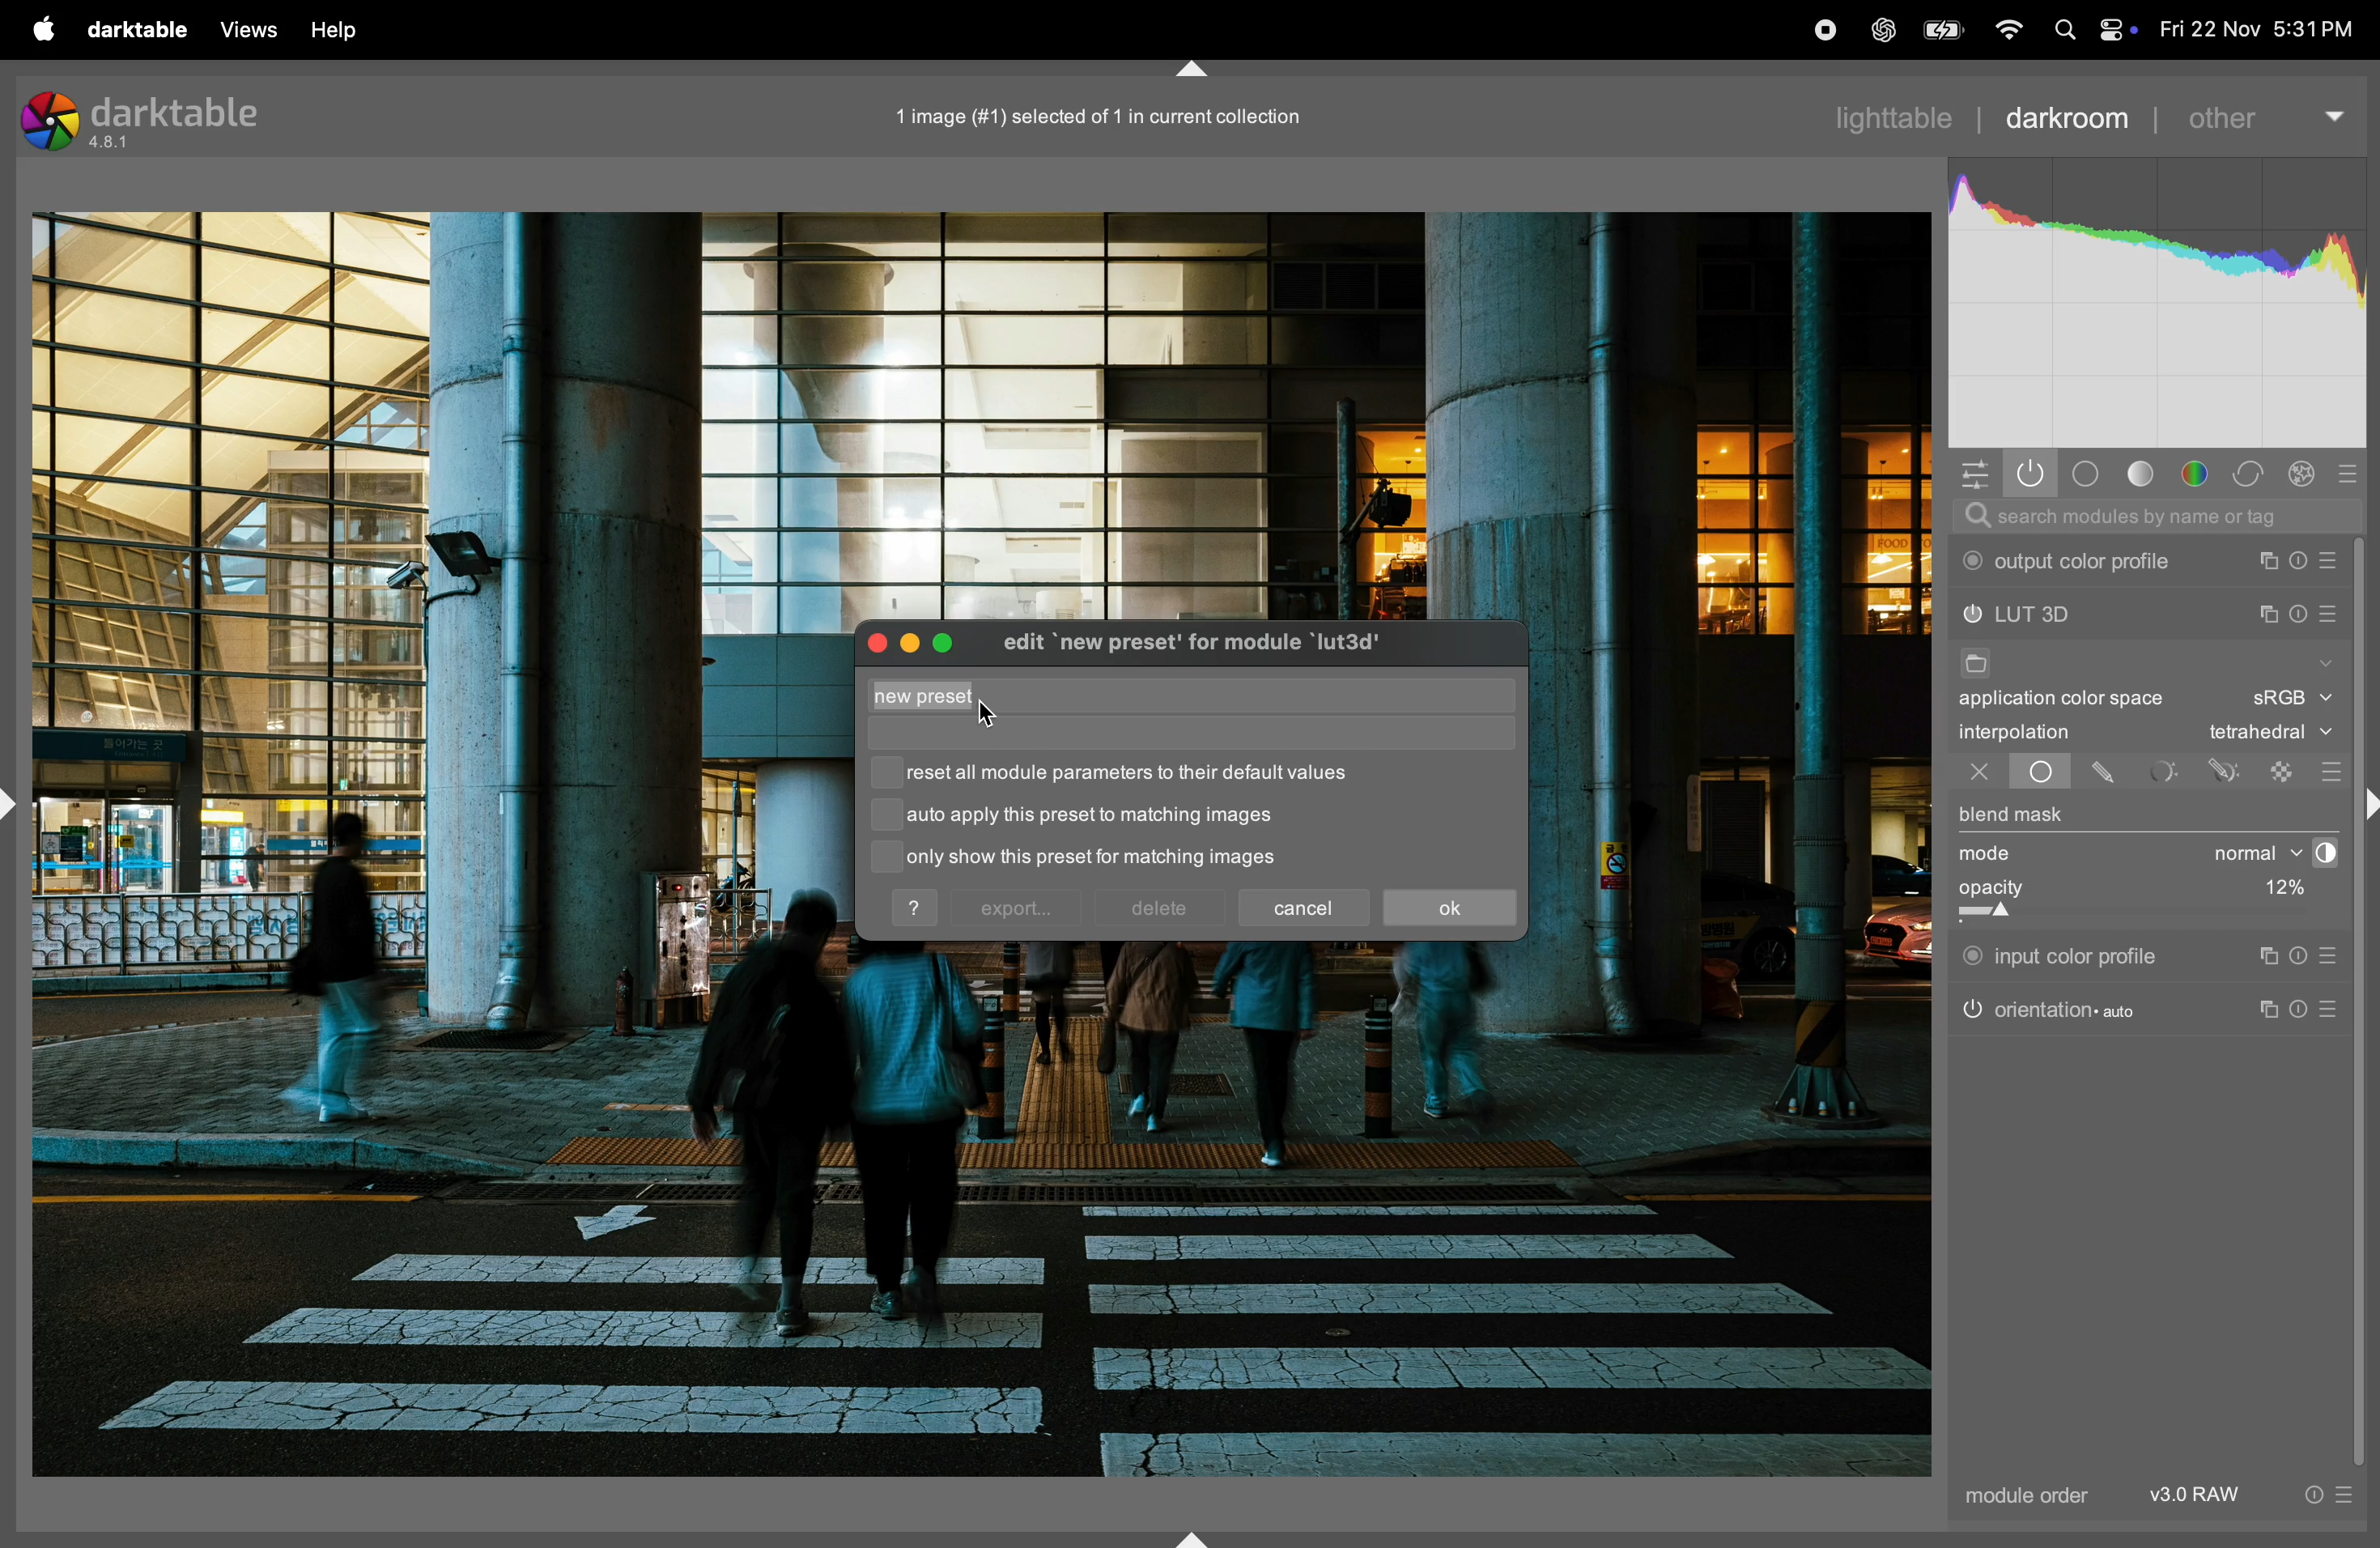 Image resolution: width=2380 pixels, height=1548 pixels. Describe the element at coordinates (1016, 910) in the screenshot. I see `export` at that location.